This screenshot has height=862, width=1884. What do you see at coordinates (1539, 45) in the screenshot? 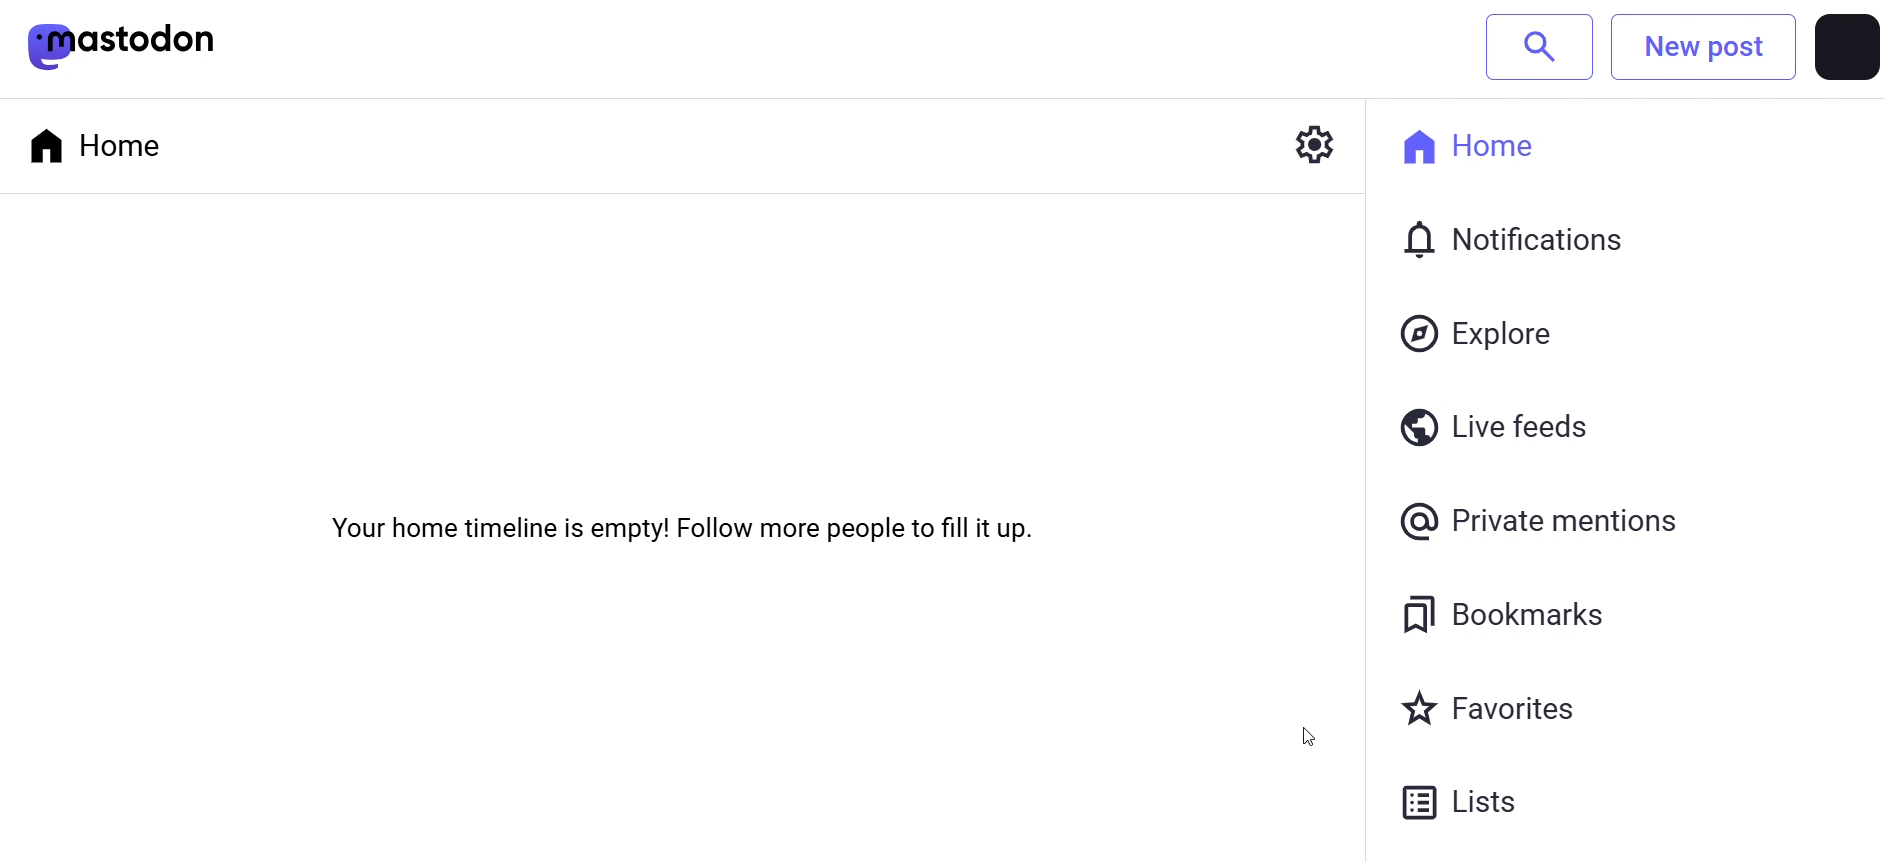
I see `search bar` at bounding box center [1539, 45].